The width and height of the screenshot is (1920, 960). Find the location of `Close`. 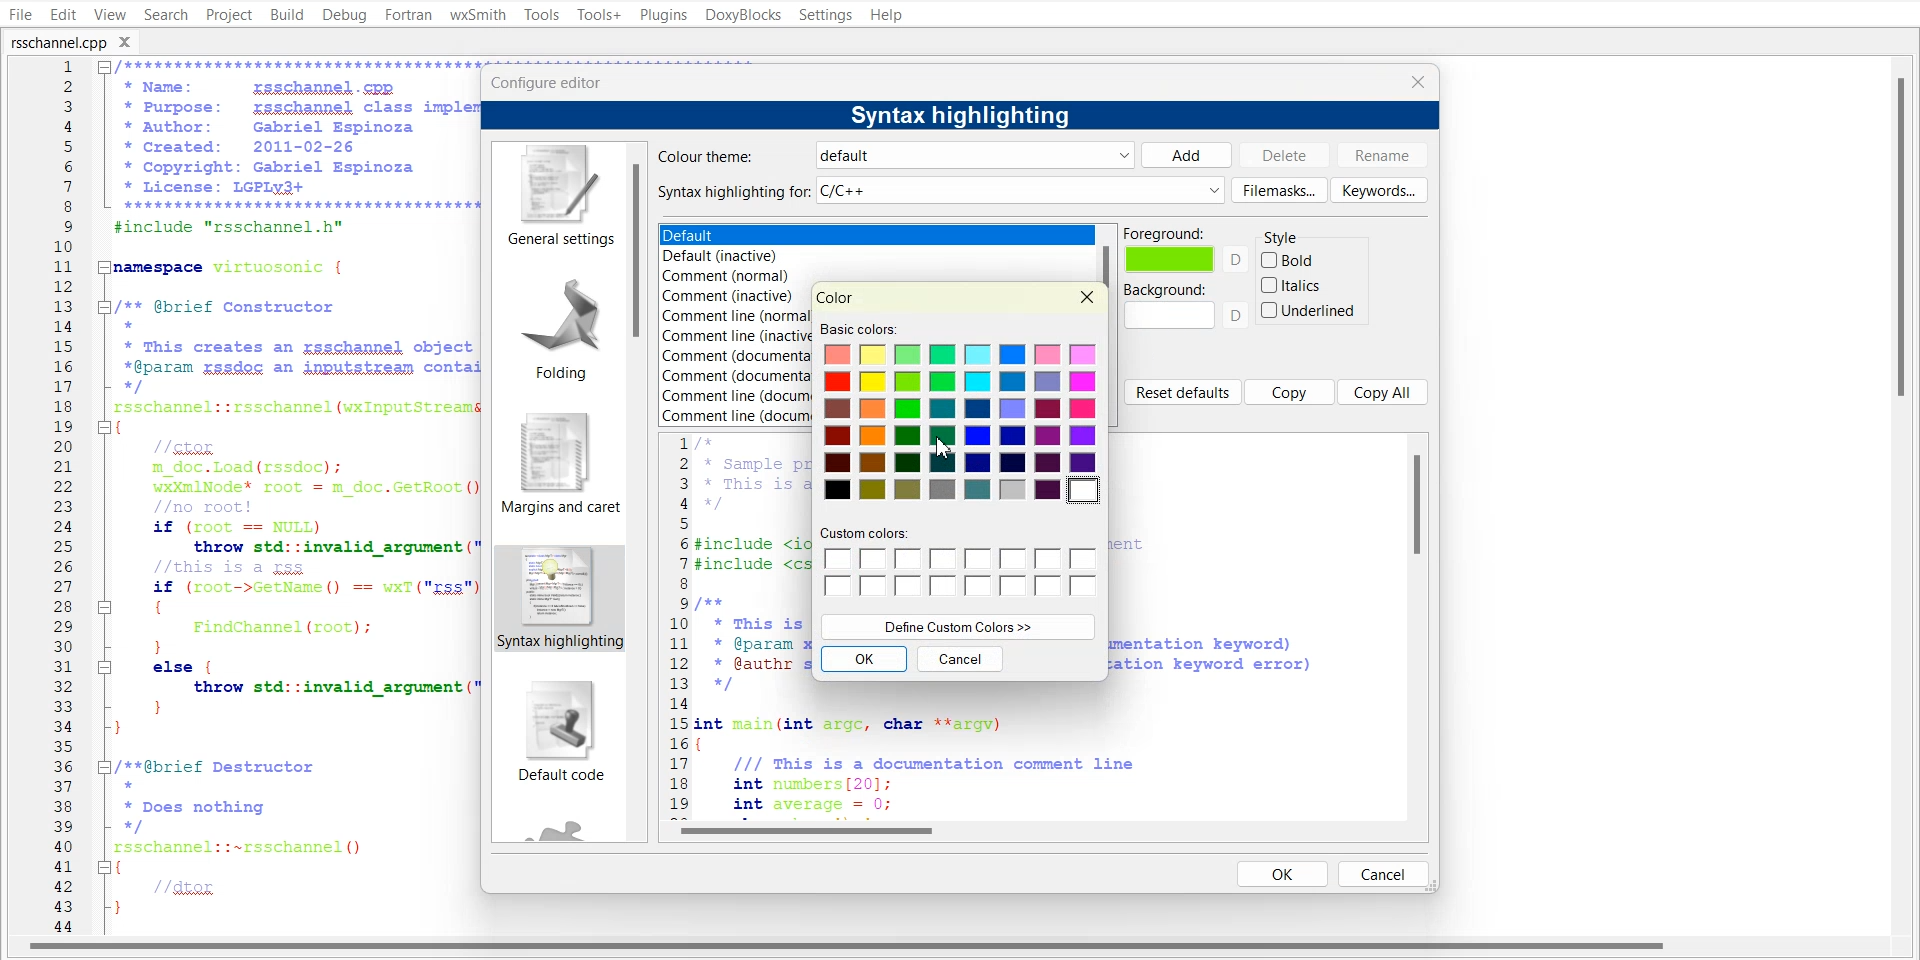

Close is located at coordinates (1088, 297).